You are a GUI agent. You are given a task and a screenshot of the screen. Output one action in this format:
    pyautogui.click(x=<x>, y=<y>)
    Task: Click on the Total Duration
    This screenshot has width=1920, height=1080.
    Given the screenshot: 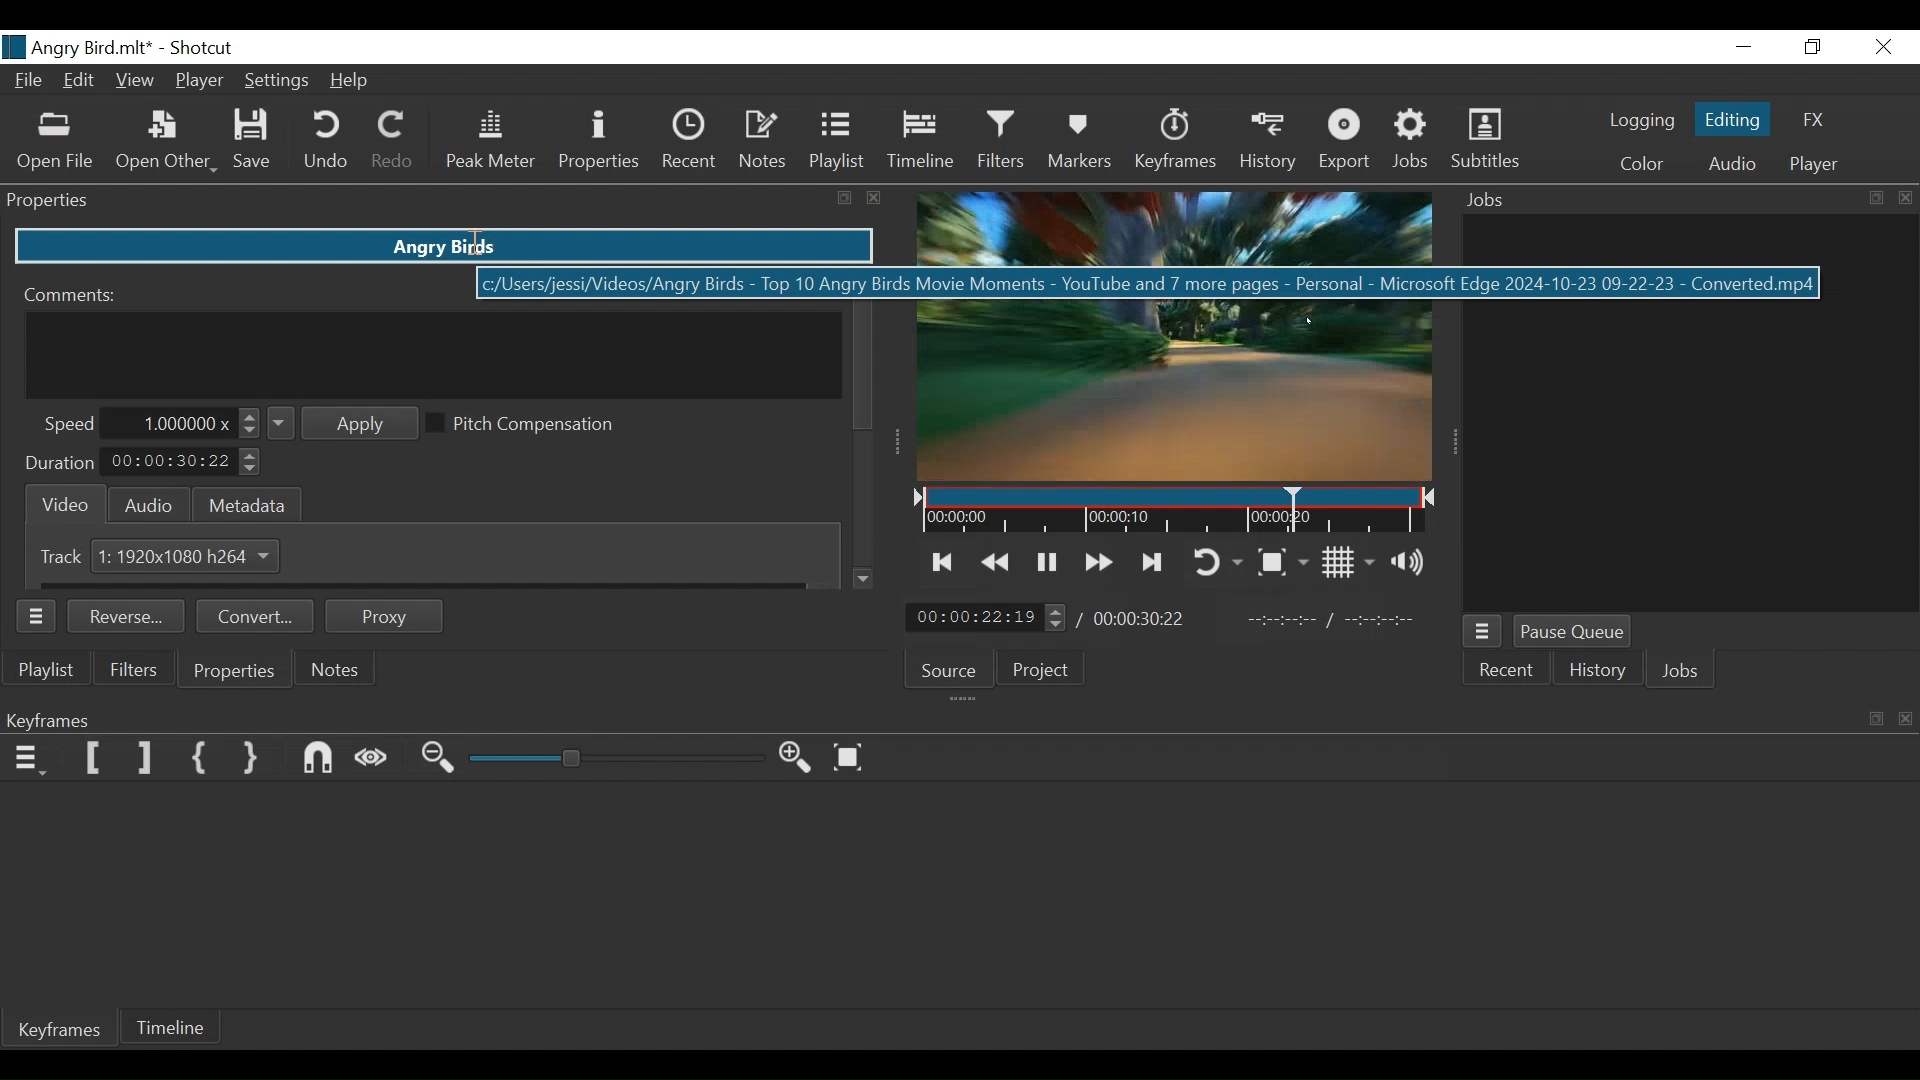 What is the action you would take?
    pyautogui.click(x=1142, y=621)
    